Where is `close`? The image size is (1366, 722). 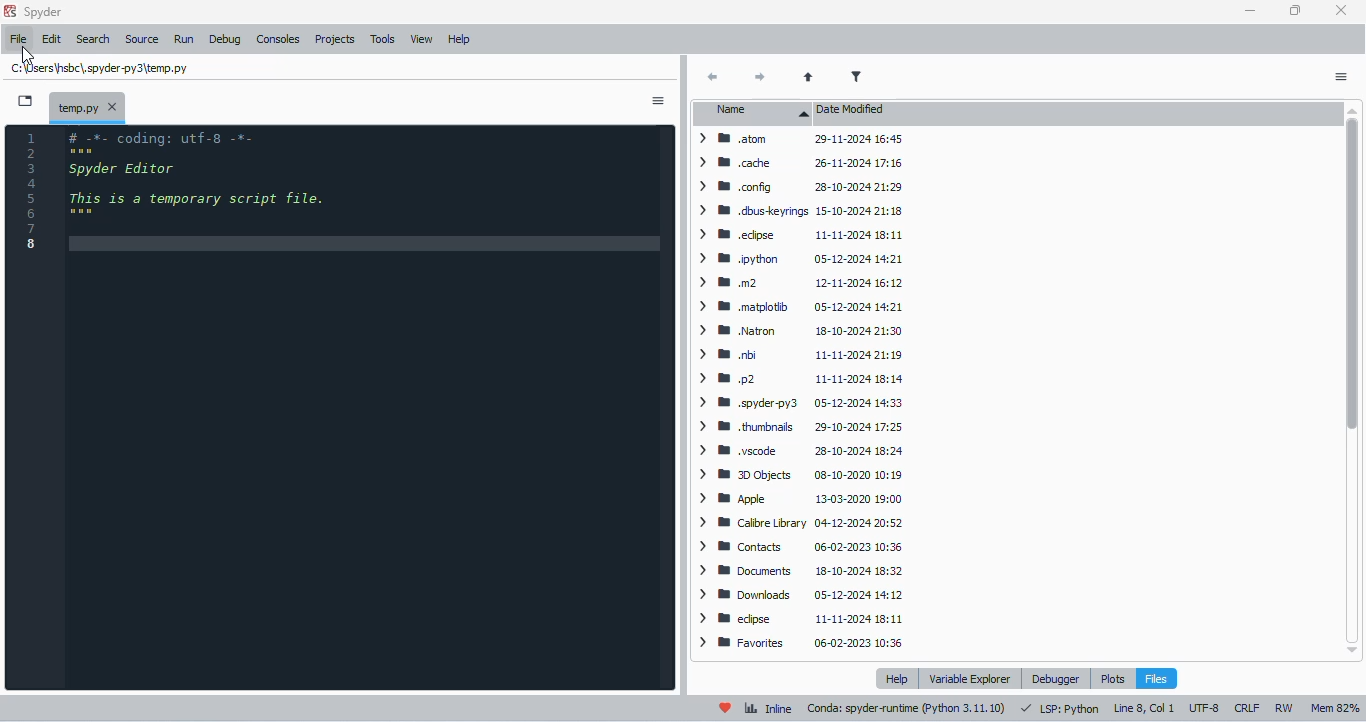
close is located at coordinates (1341, 10).